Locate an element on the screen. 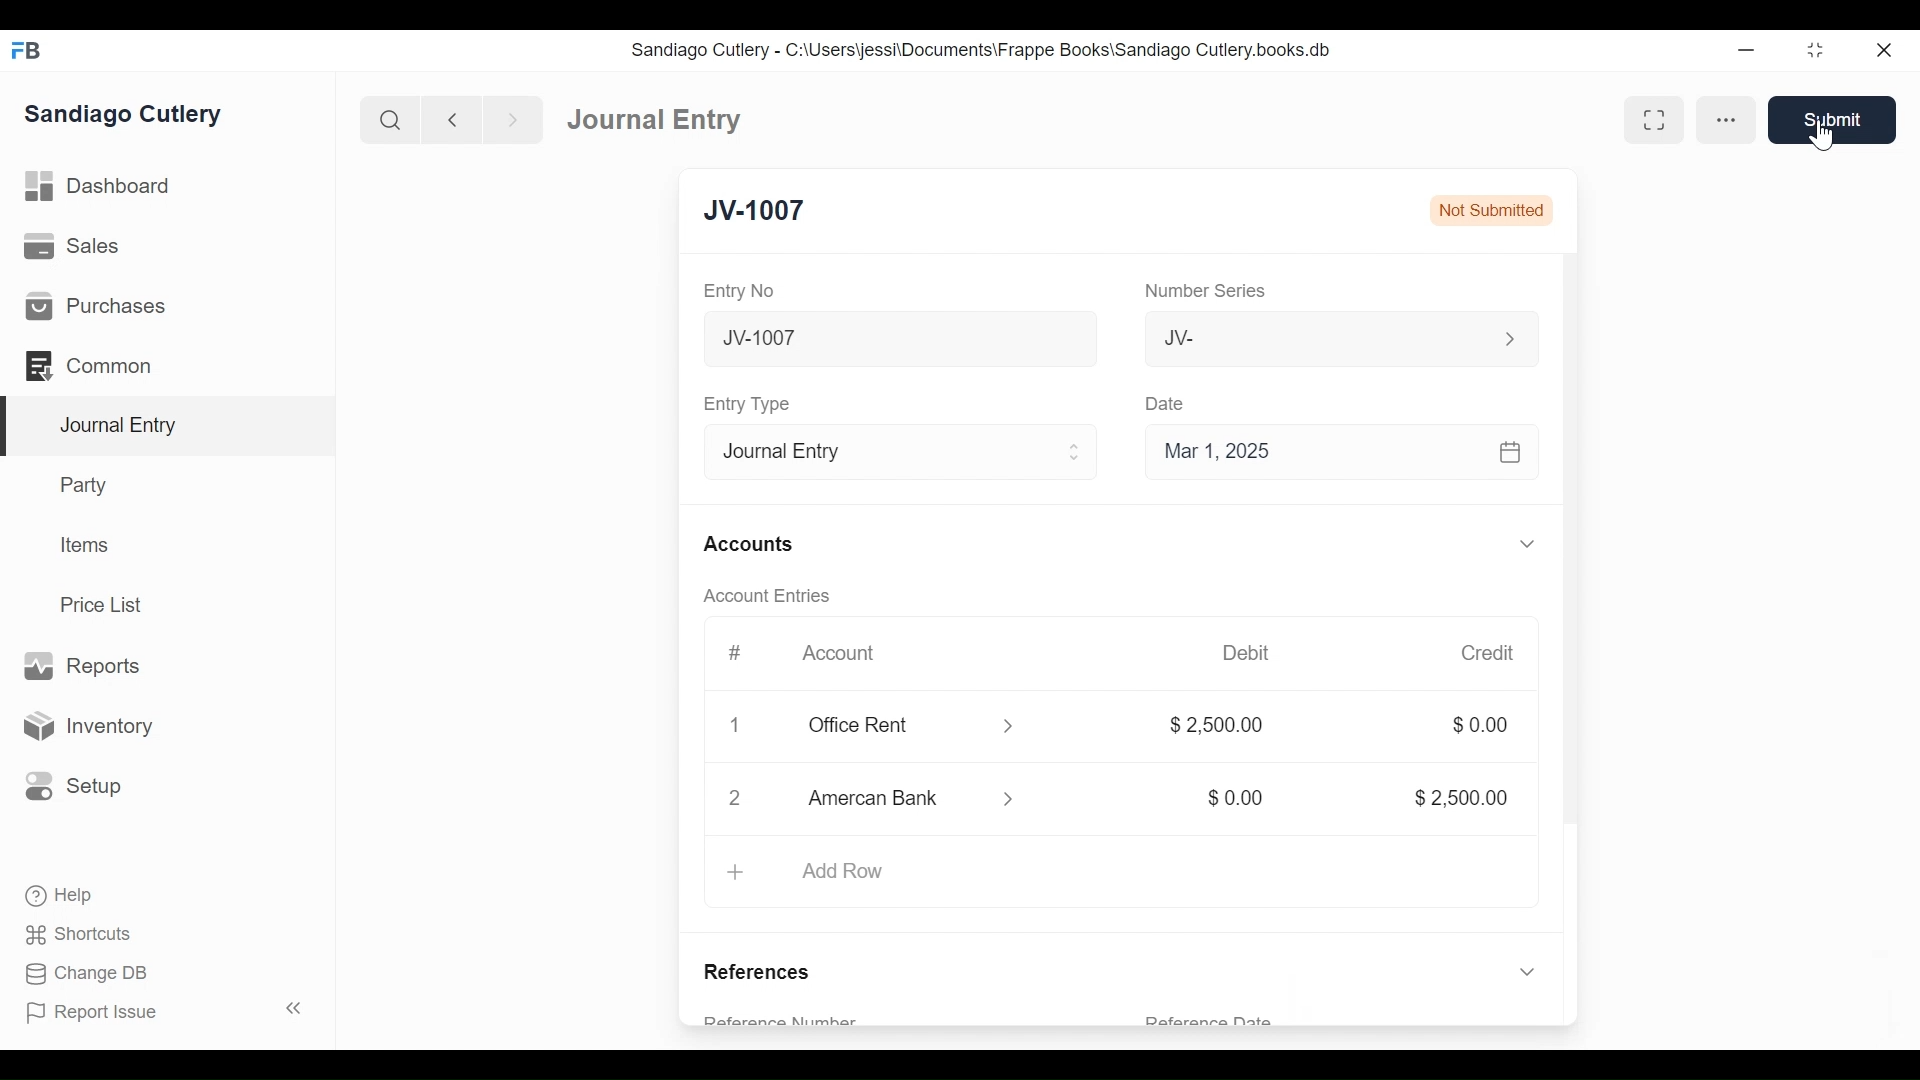 This screenshot has height=1080, width=1920. minimize is located at coordinates (1749, 46).